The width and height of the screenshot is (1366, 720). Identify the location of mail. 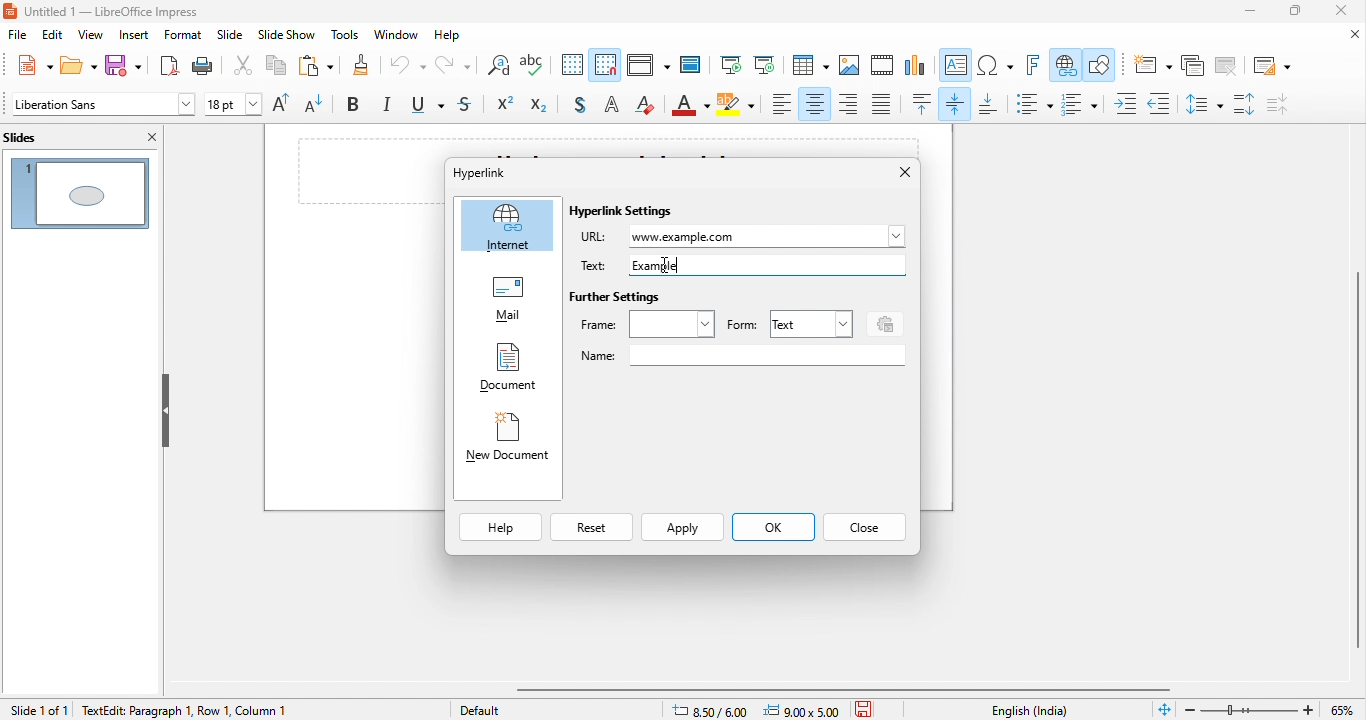
(508, 302).